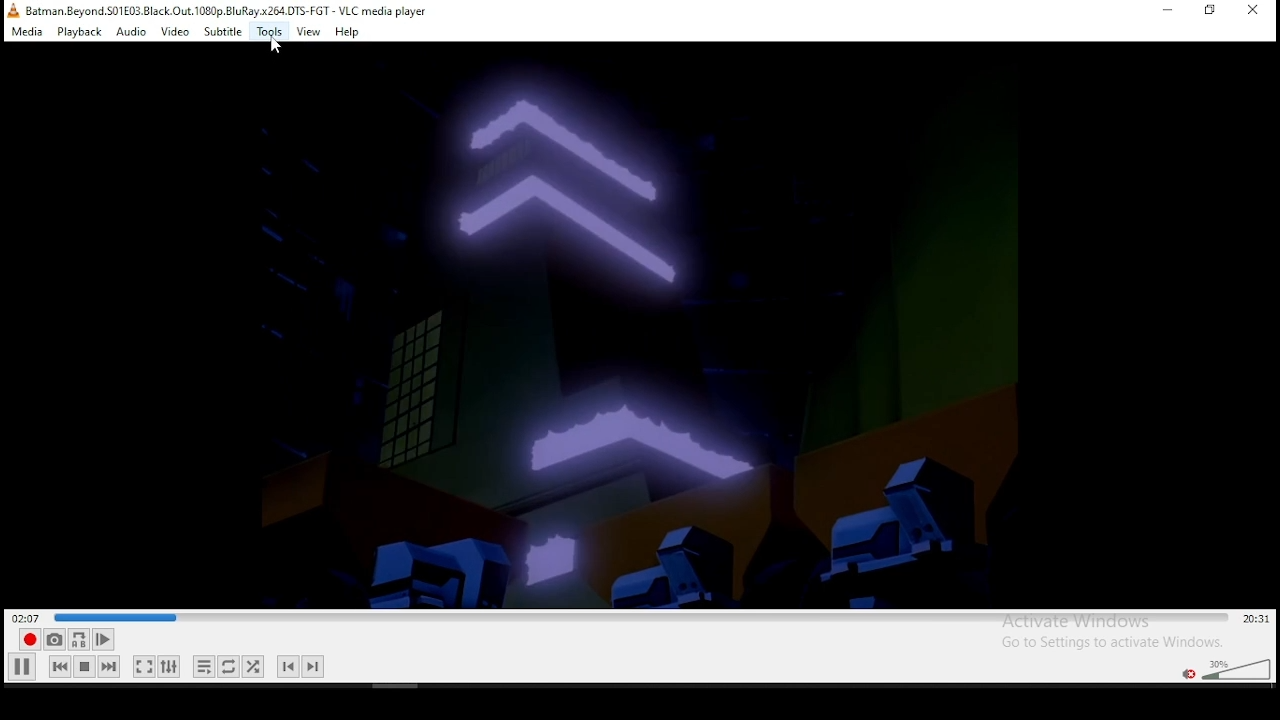  Describe the element at coordinates (643, 618) in the screenshot. I see `seek bar` at that location.